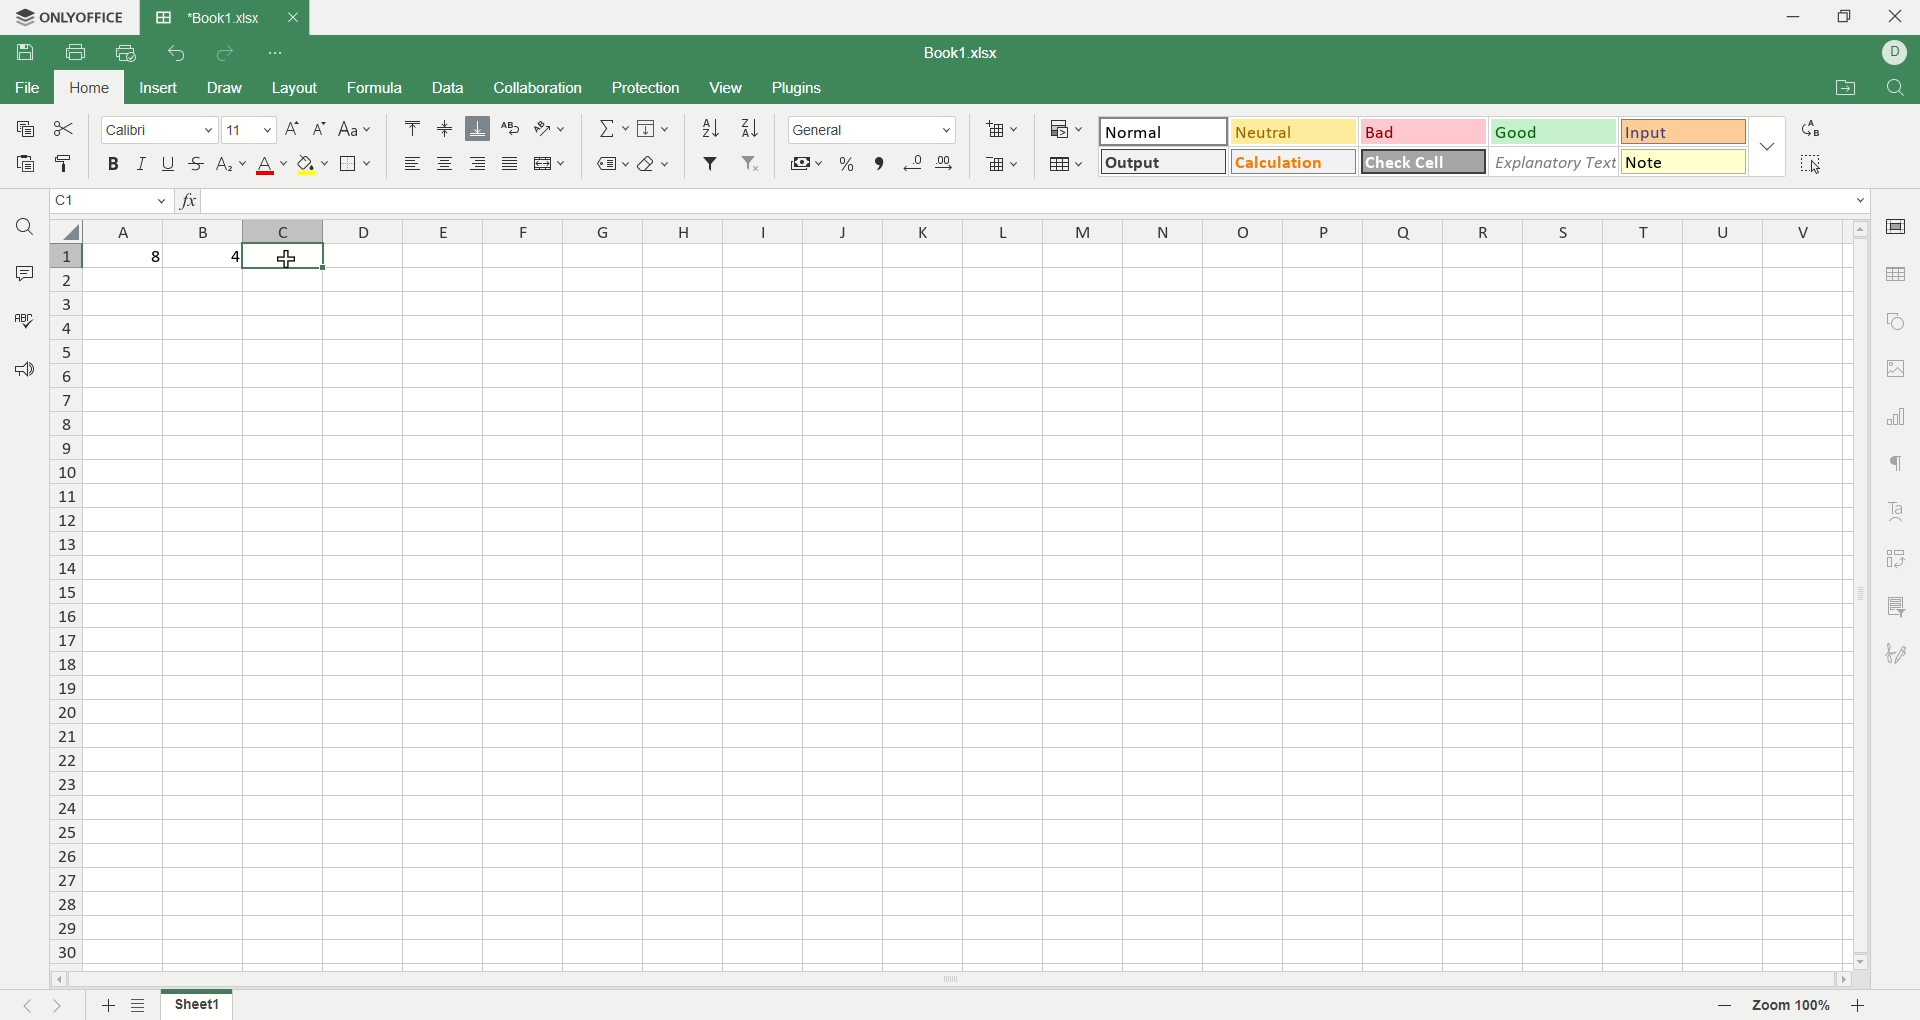 The width and height of the screenshot is (1920, 1020). What do you see at coordinates (912, 164) in the screenshot?
I see `decrease decimal` at bounding box center [912, 164].